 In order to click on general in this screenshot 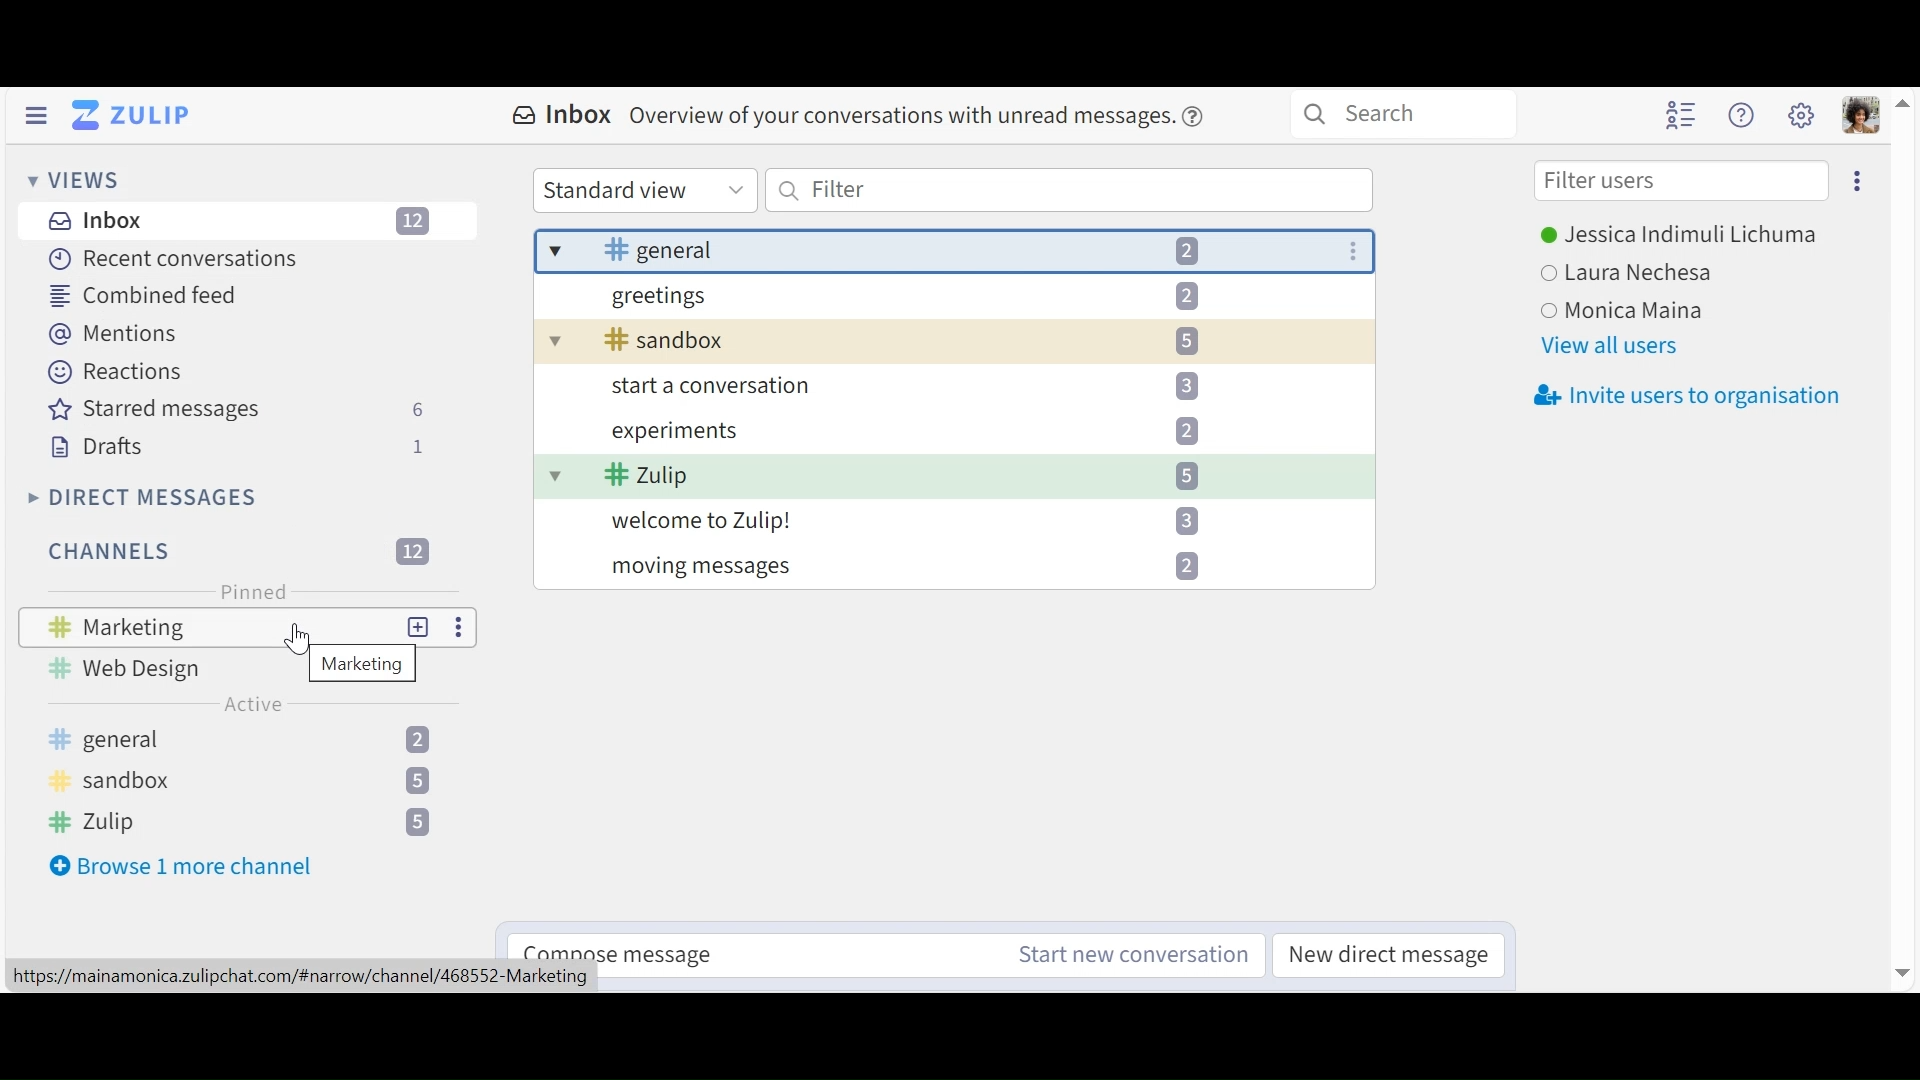, I will do `click(951, 253)`.